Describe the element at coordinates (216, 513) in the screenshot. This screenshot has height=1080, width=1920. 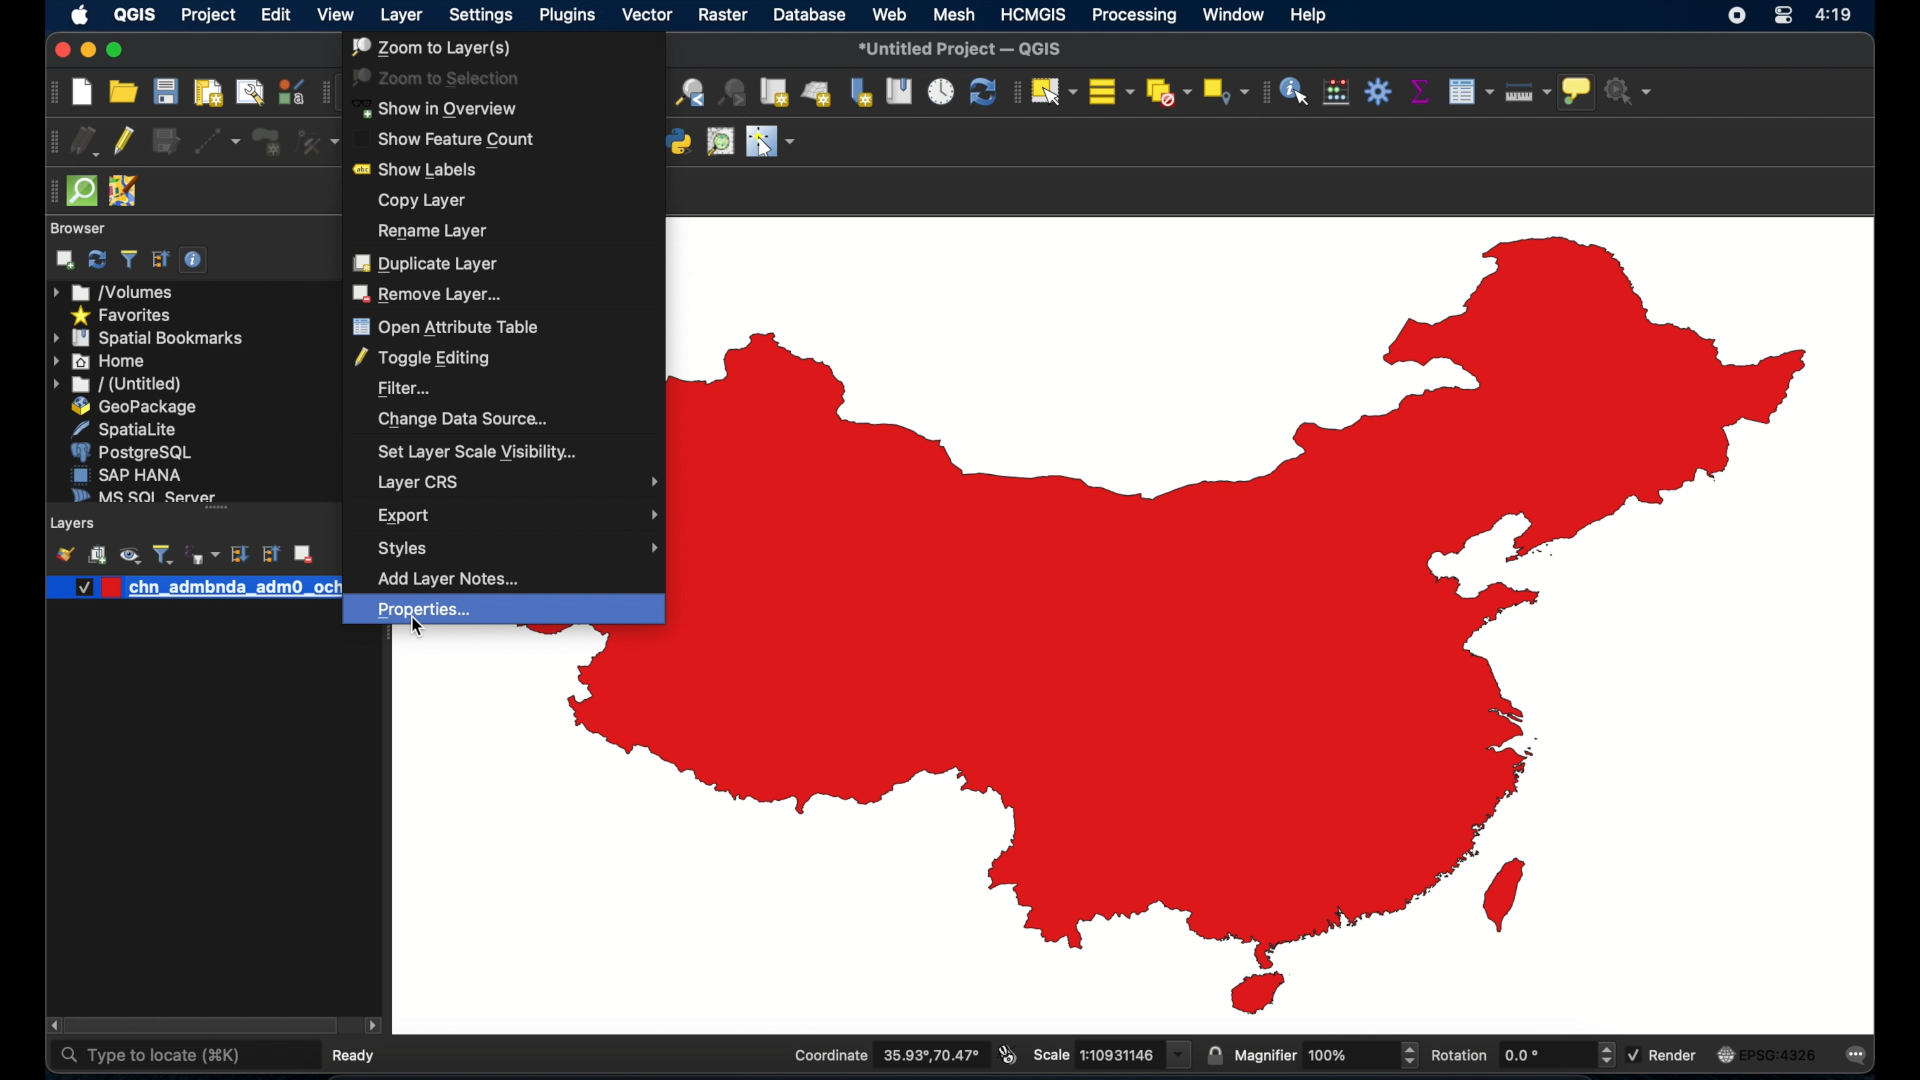
I see `layers` at that location.